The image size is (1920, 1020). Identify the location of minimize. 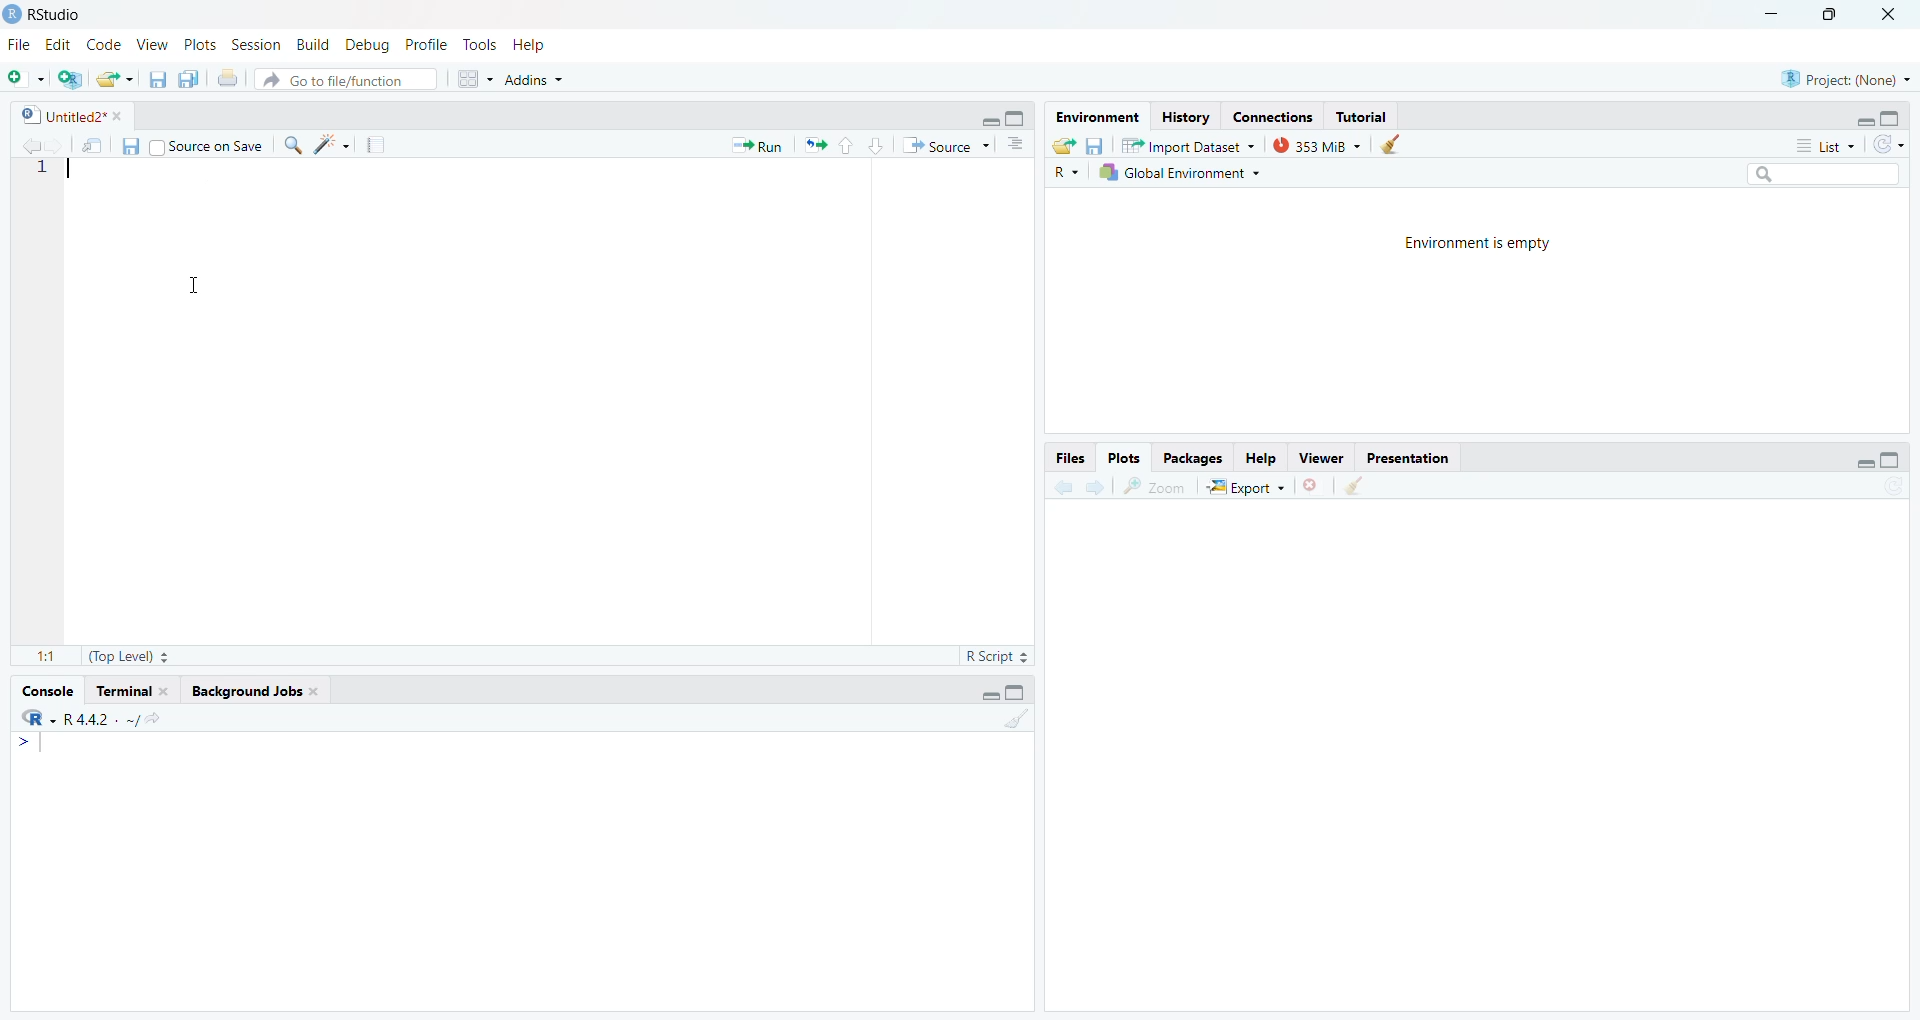
(1769, 12).